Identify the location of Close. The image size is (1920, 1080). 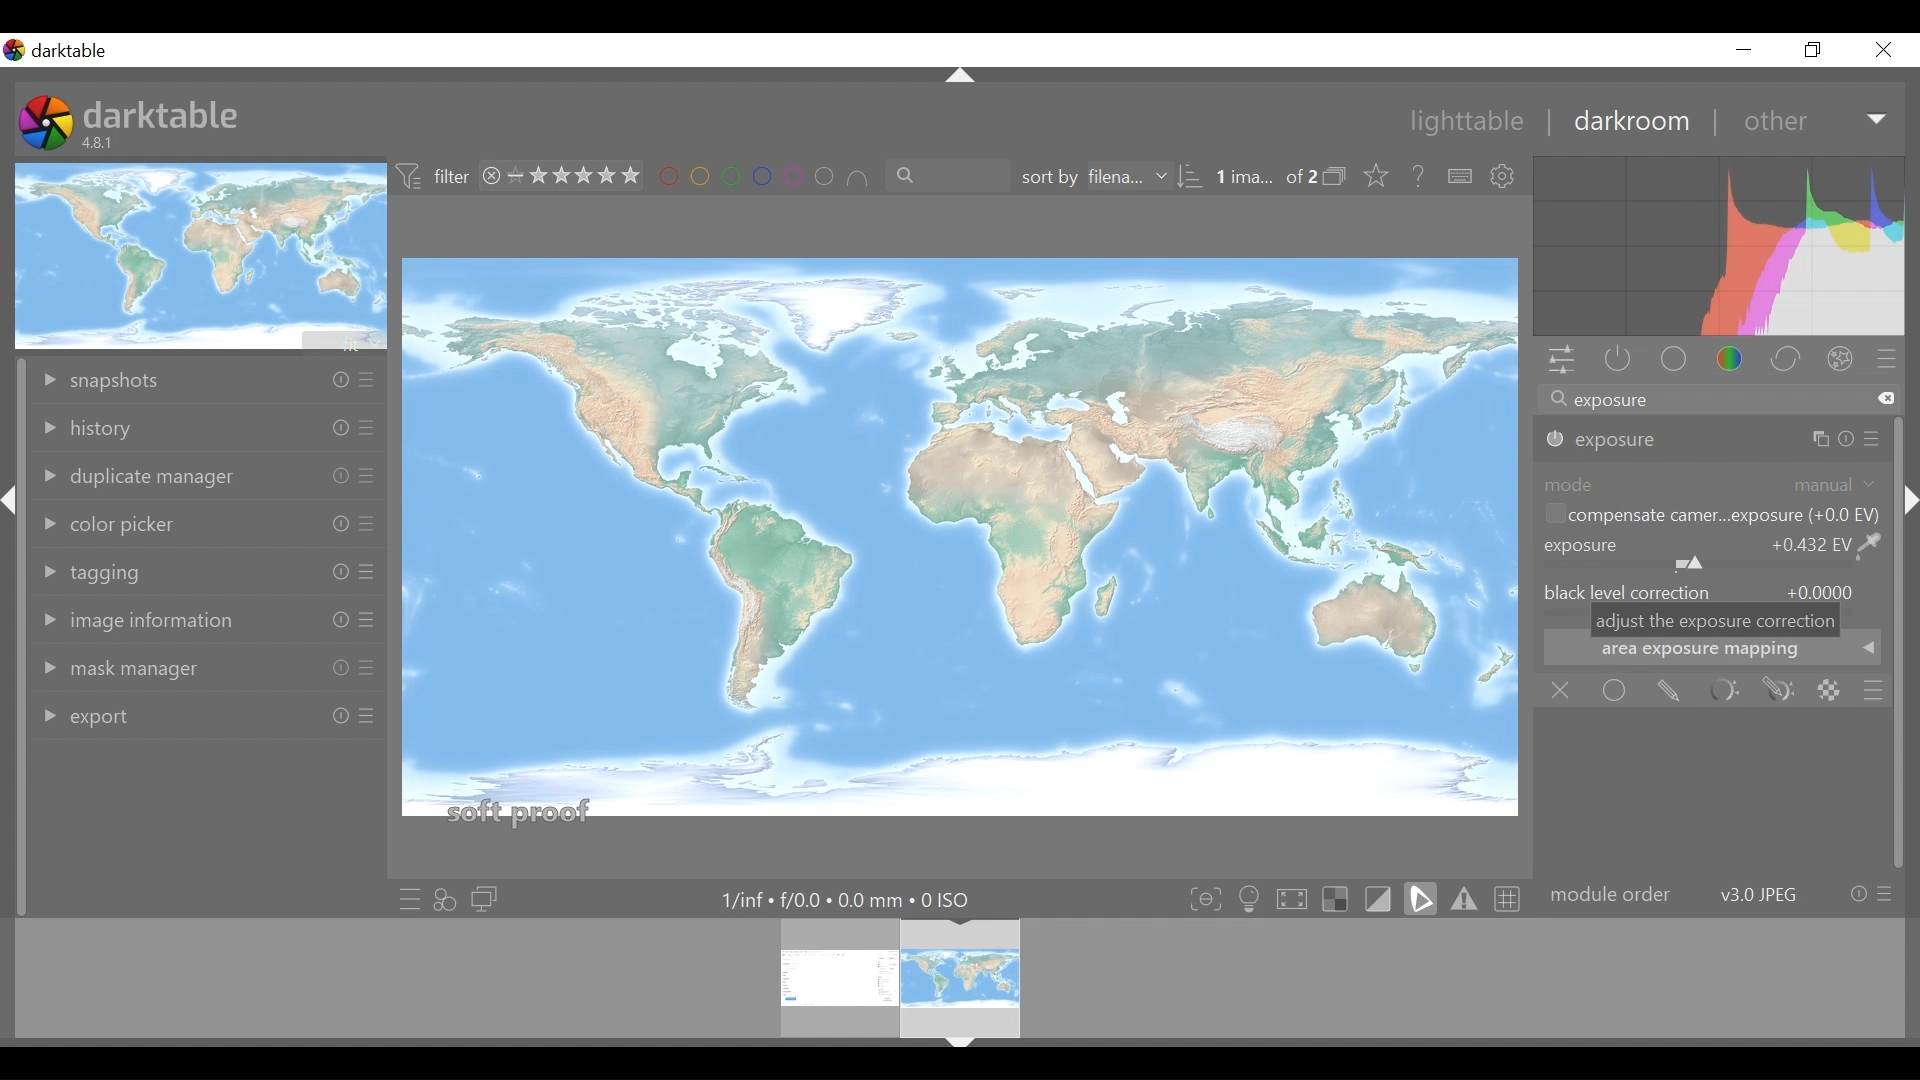
(1884, 49).